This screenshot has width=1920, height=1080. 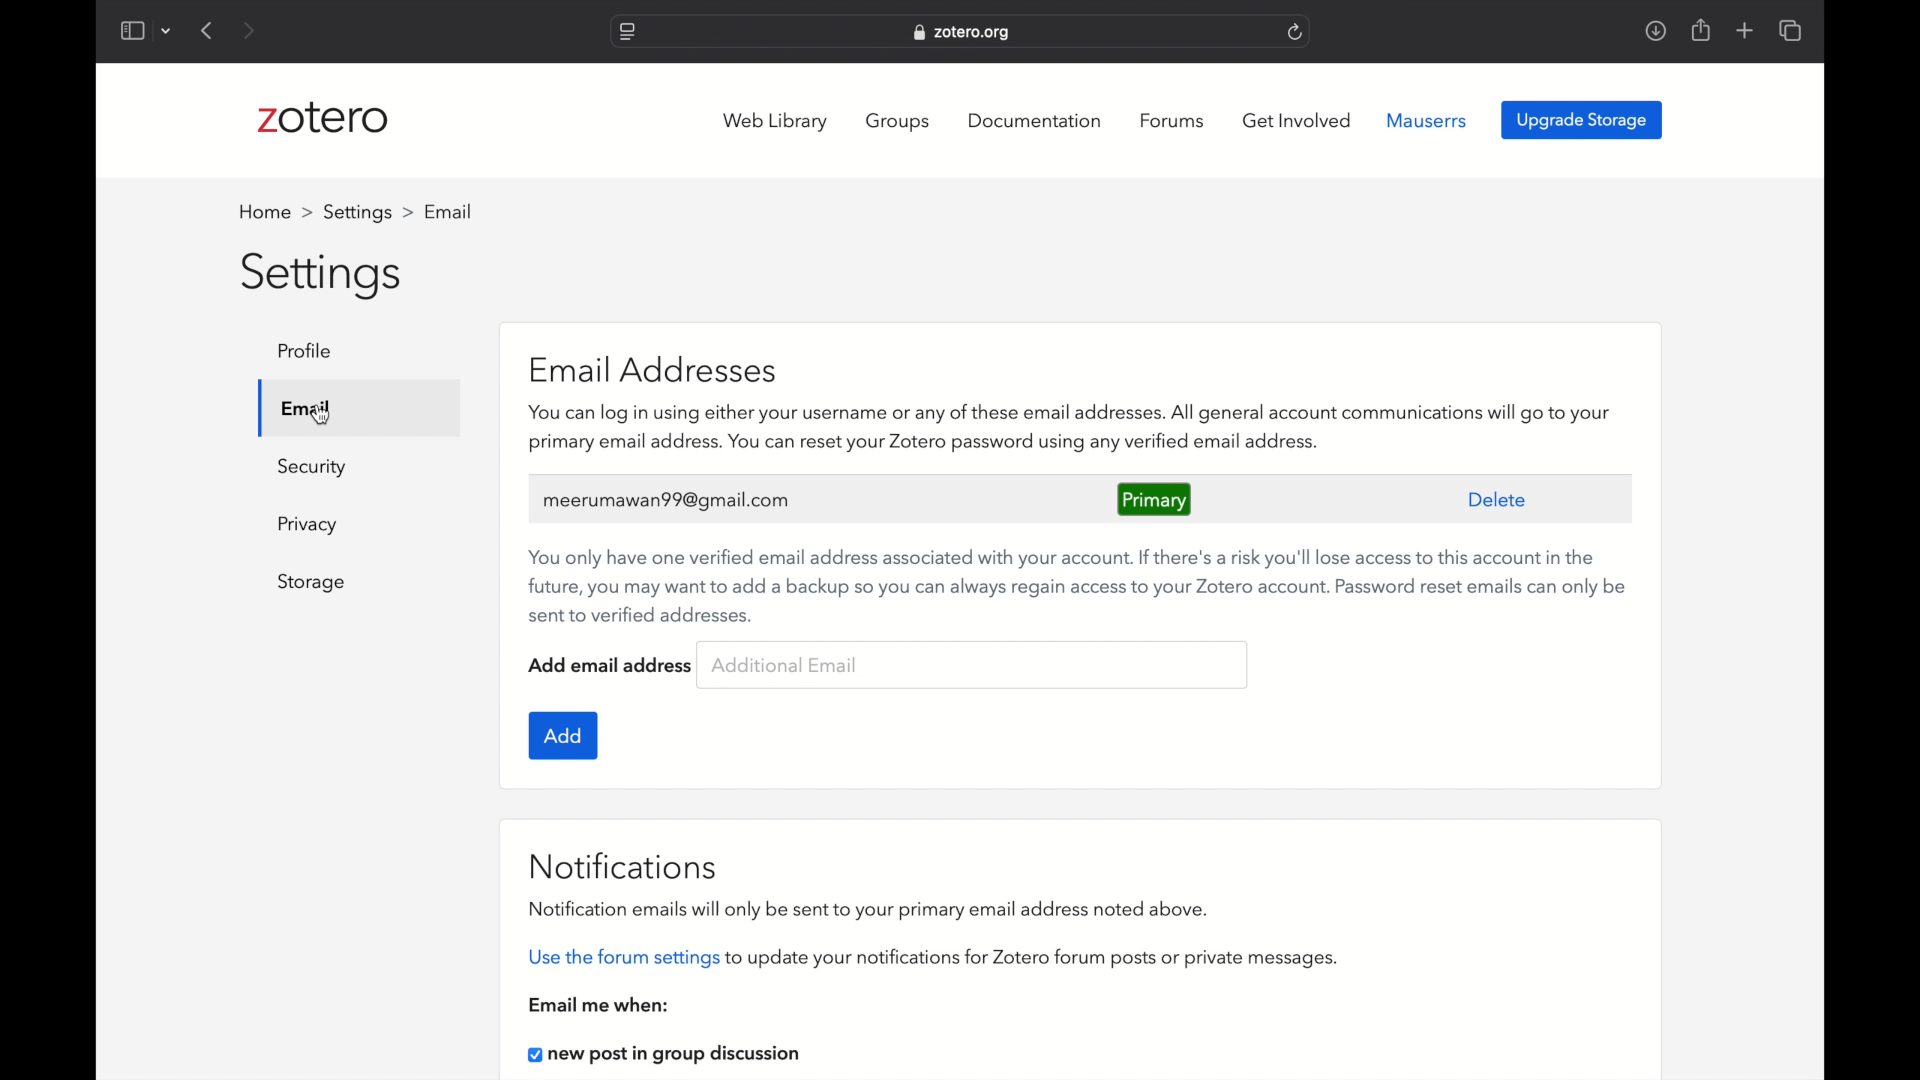 What do you see at coordinates (250, 30) in the screenshot?
I see `next` at bounding box center [250, 30].